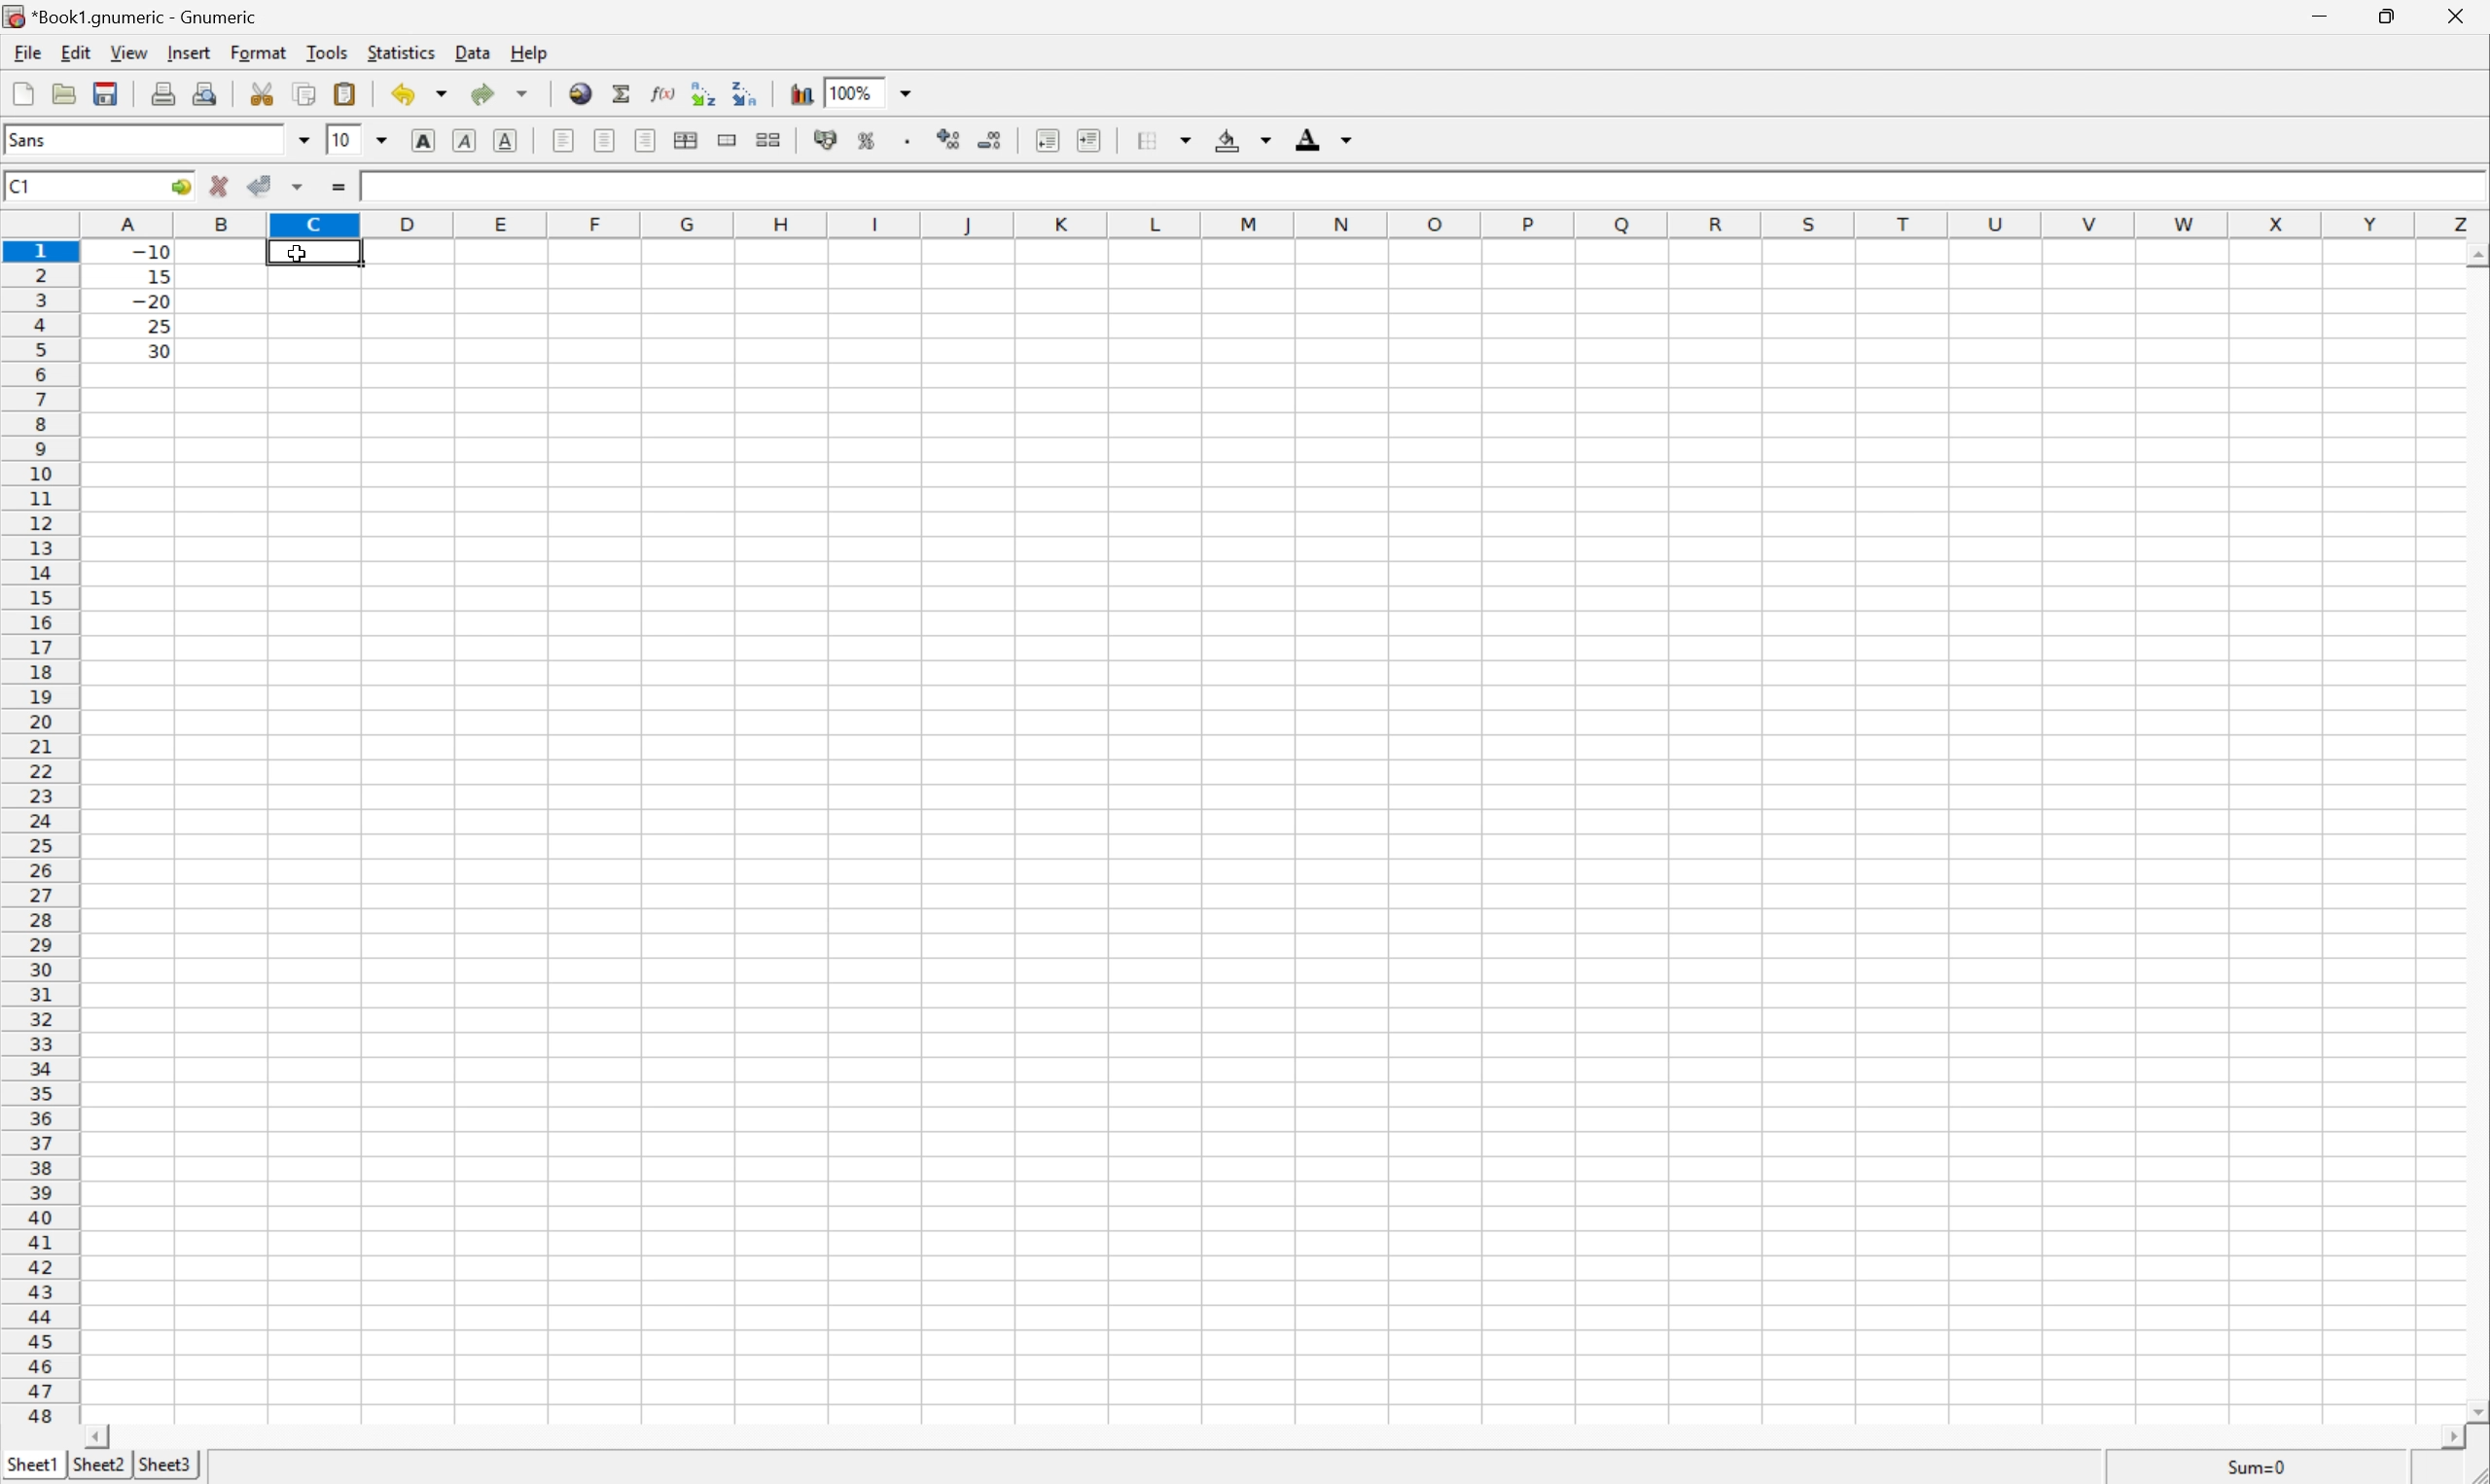 The width and height of the screenshot is (2490, 1484). Describe the element at coordinates (302, 187) in the screenshot. I see `Accept change in multiple cells` at that location.